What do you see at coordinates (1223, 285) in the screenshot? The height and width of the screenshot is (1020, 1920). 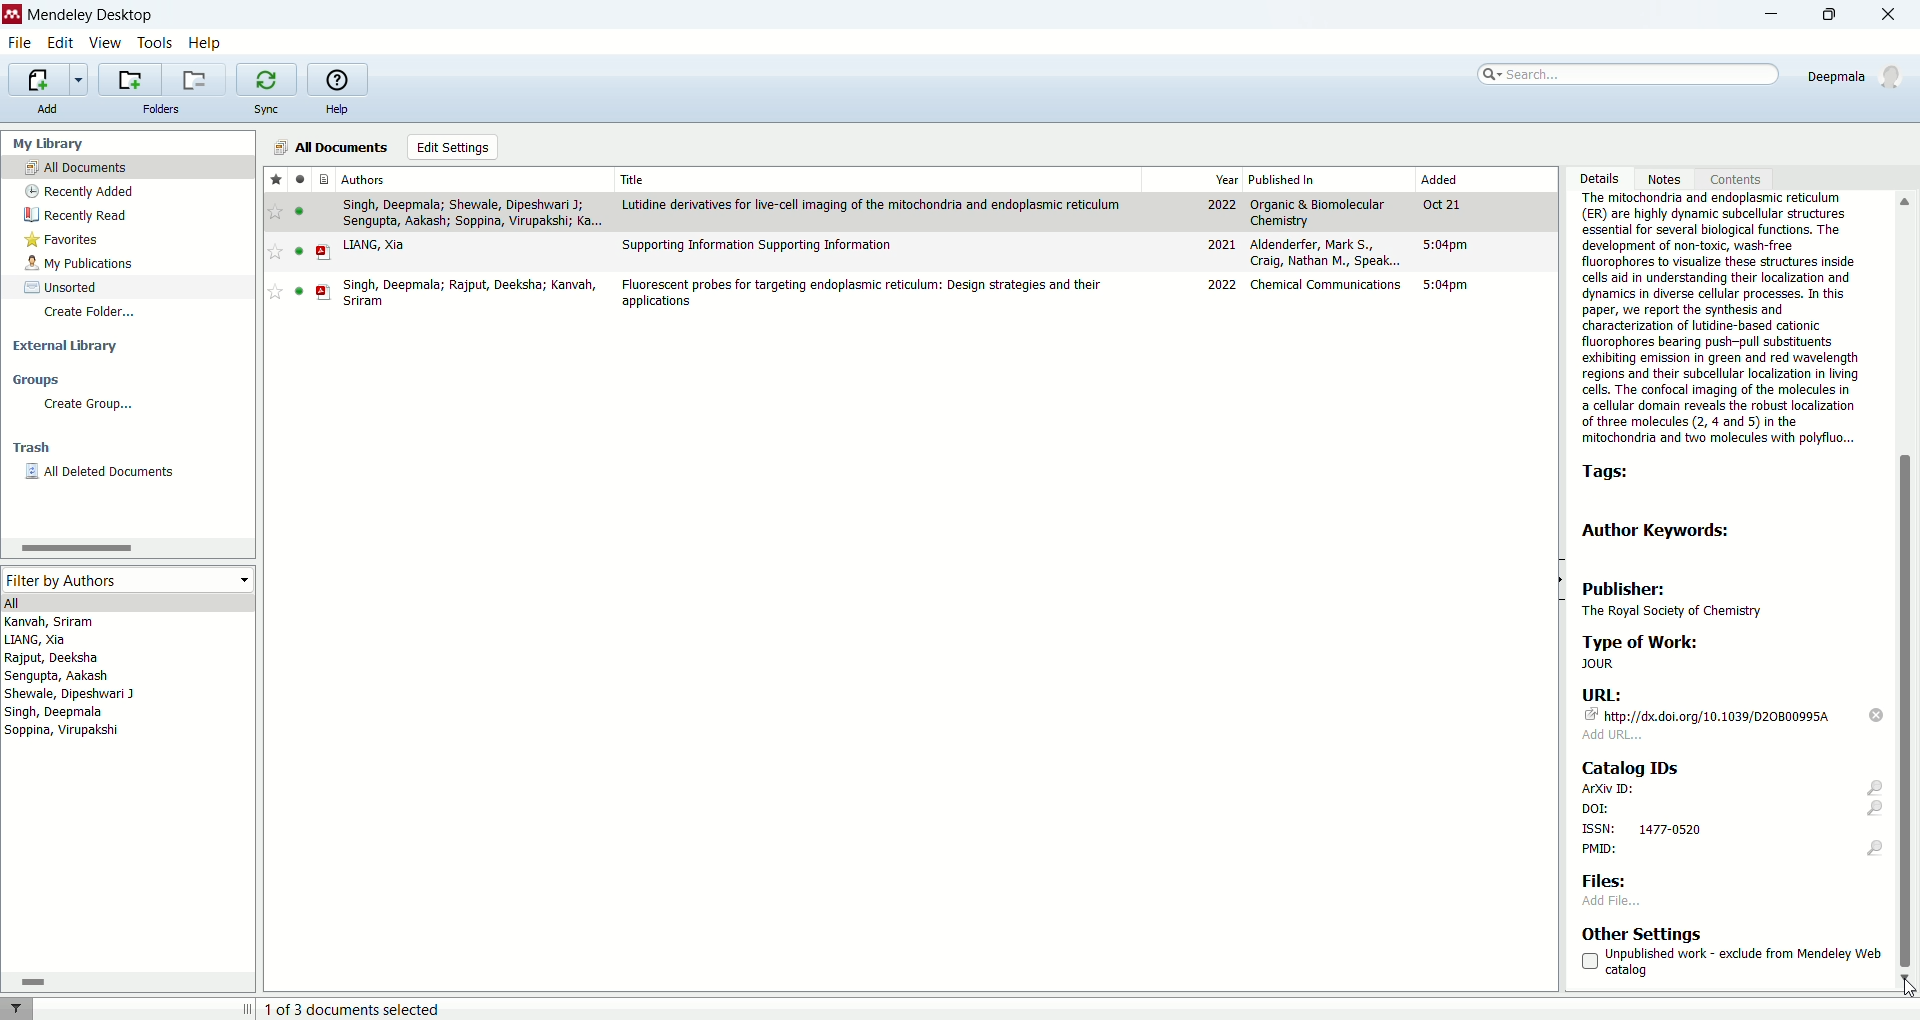 I see `2022` at bounding box center [1223, 285].